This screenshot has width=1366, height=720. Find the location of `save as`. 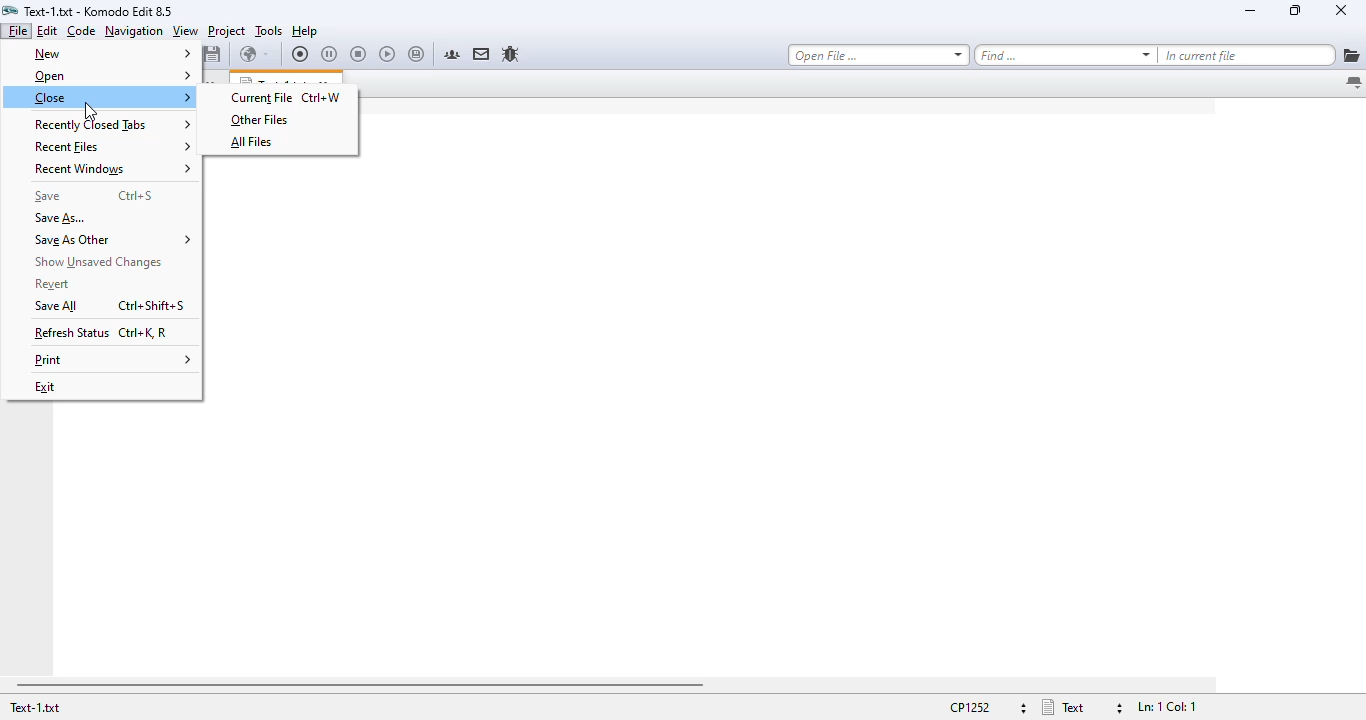

save as is located at coordinates (61, 218).